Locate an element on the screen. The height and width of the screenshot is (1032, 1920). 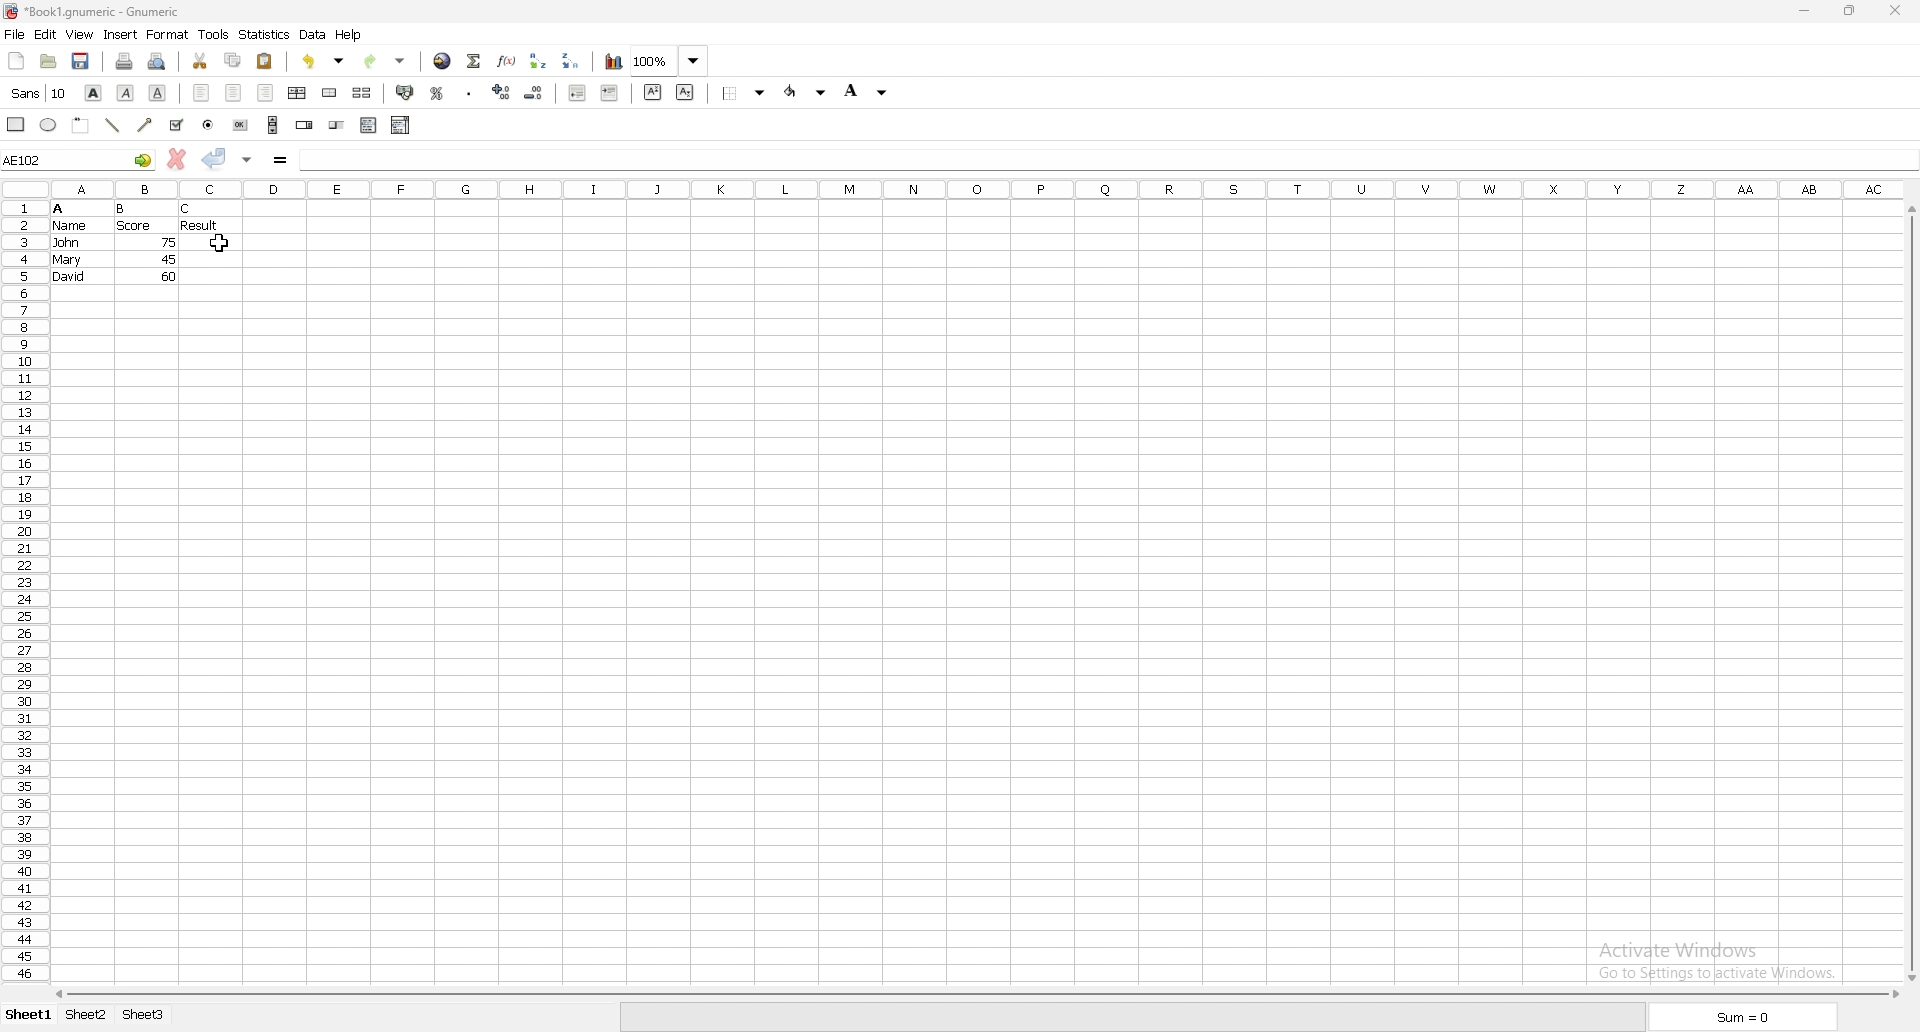
c is located at coordinates (188, 209).